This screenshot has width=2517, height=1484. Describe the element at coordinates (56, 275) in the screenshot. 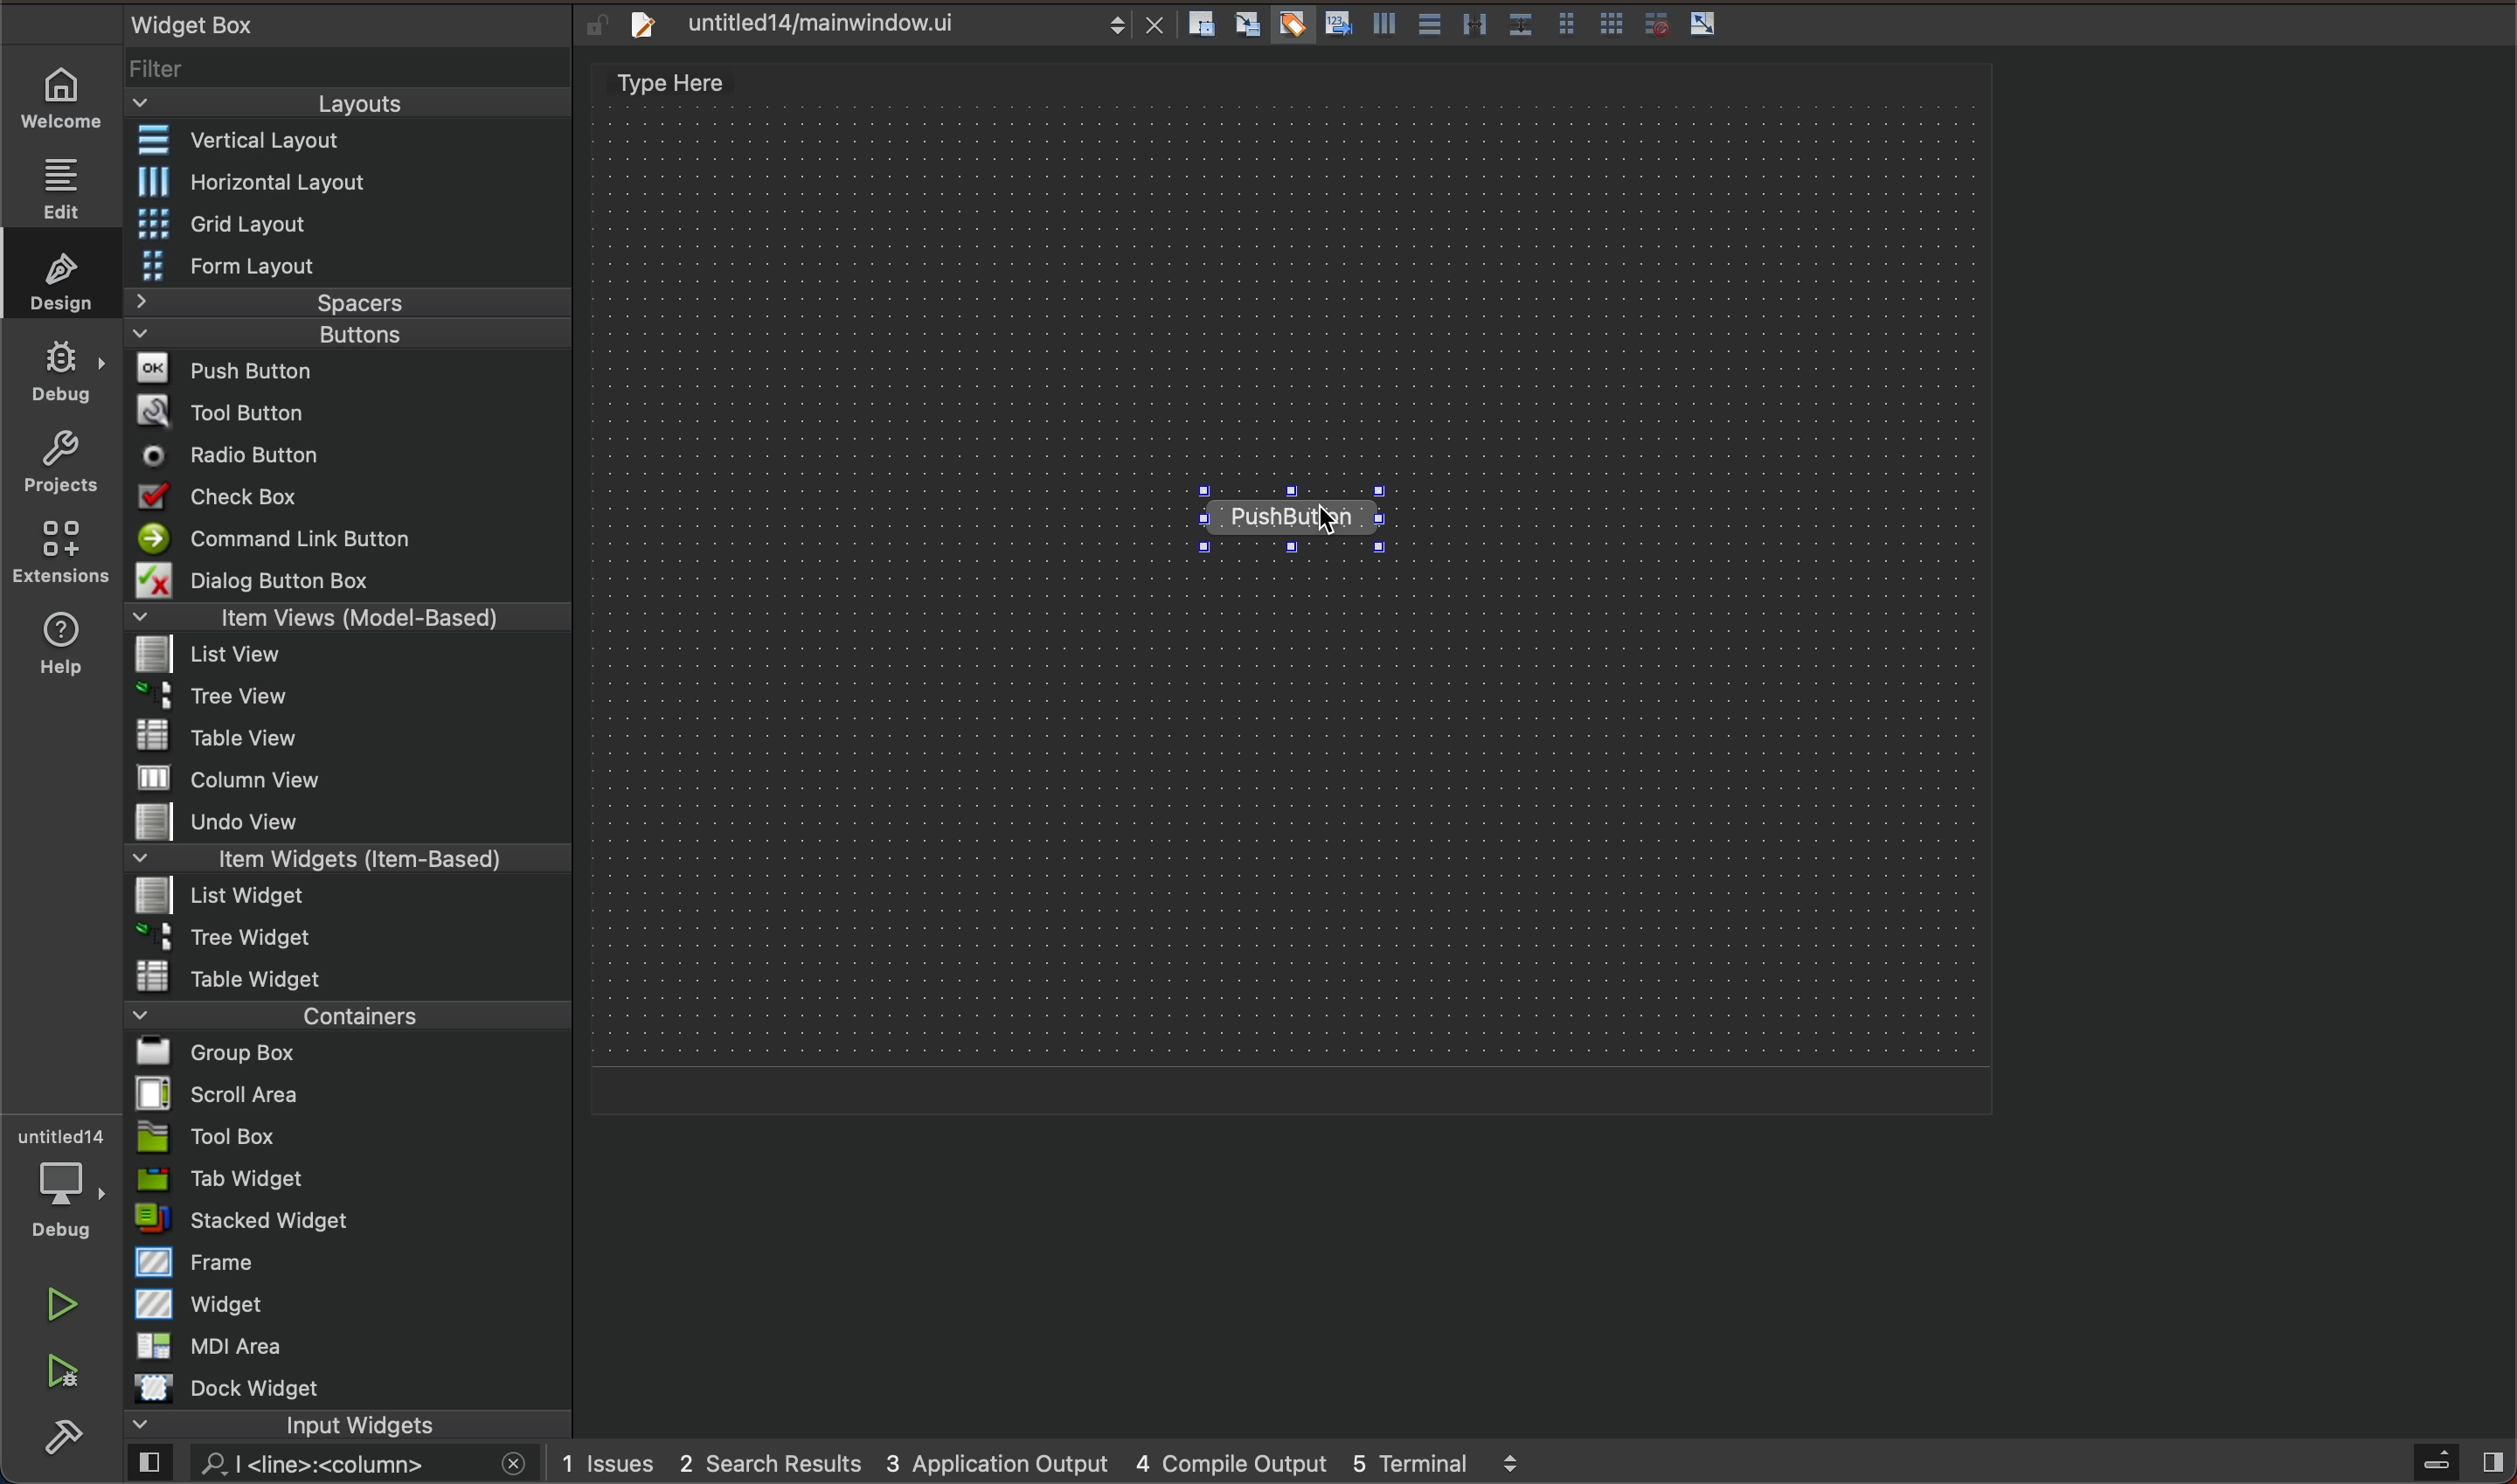

I see `DESIGN` at that location.